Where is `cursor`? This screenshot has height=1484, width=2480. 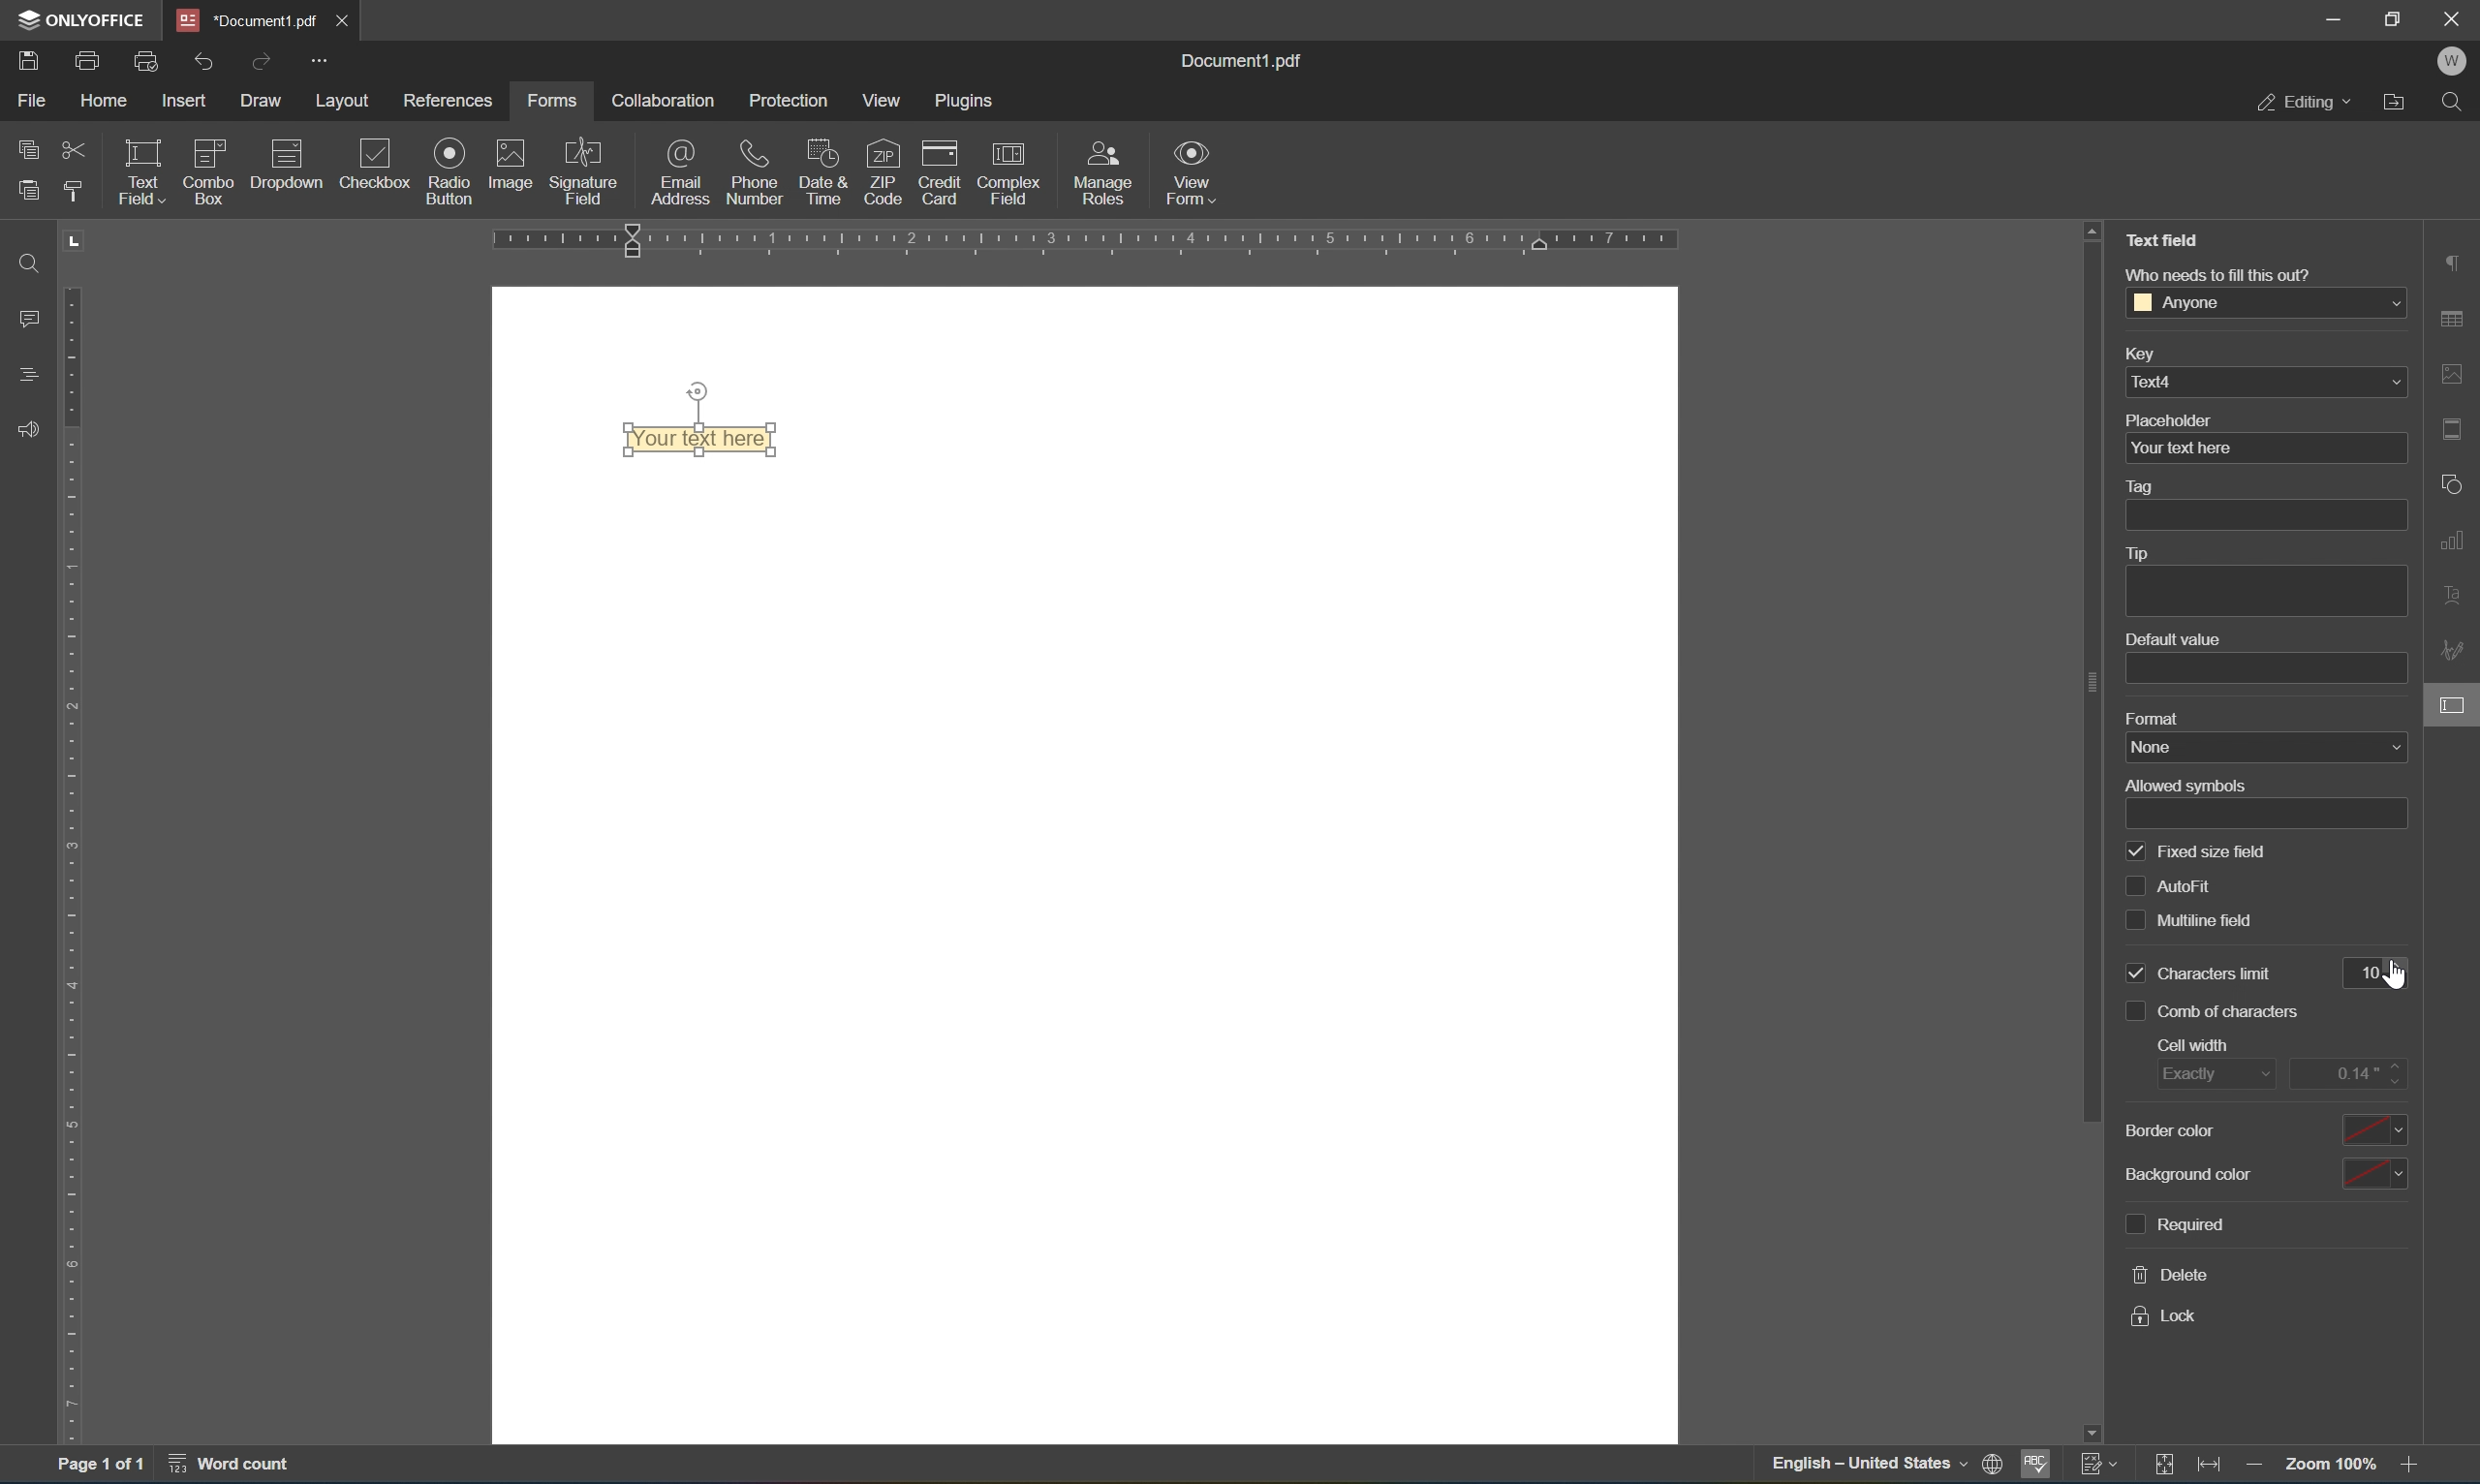 cursor is located at coordinates (2462, 719).